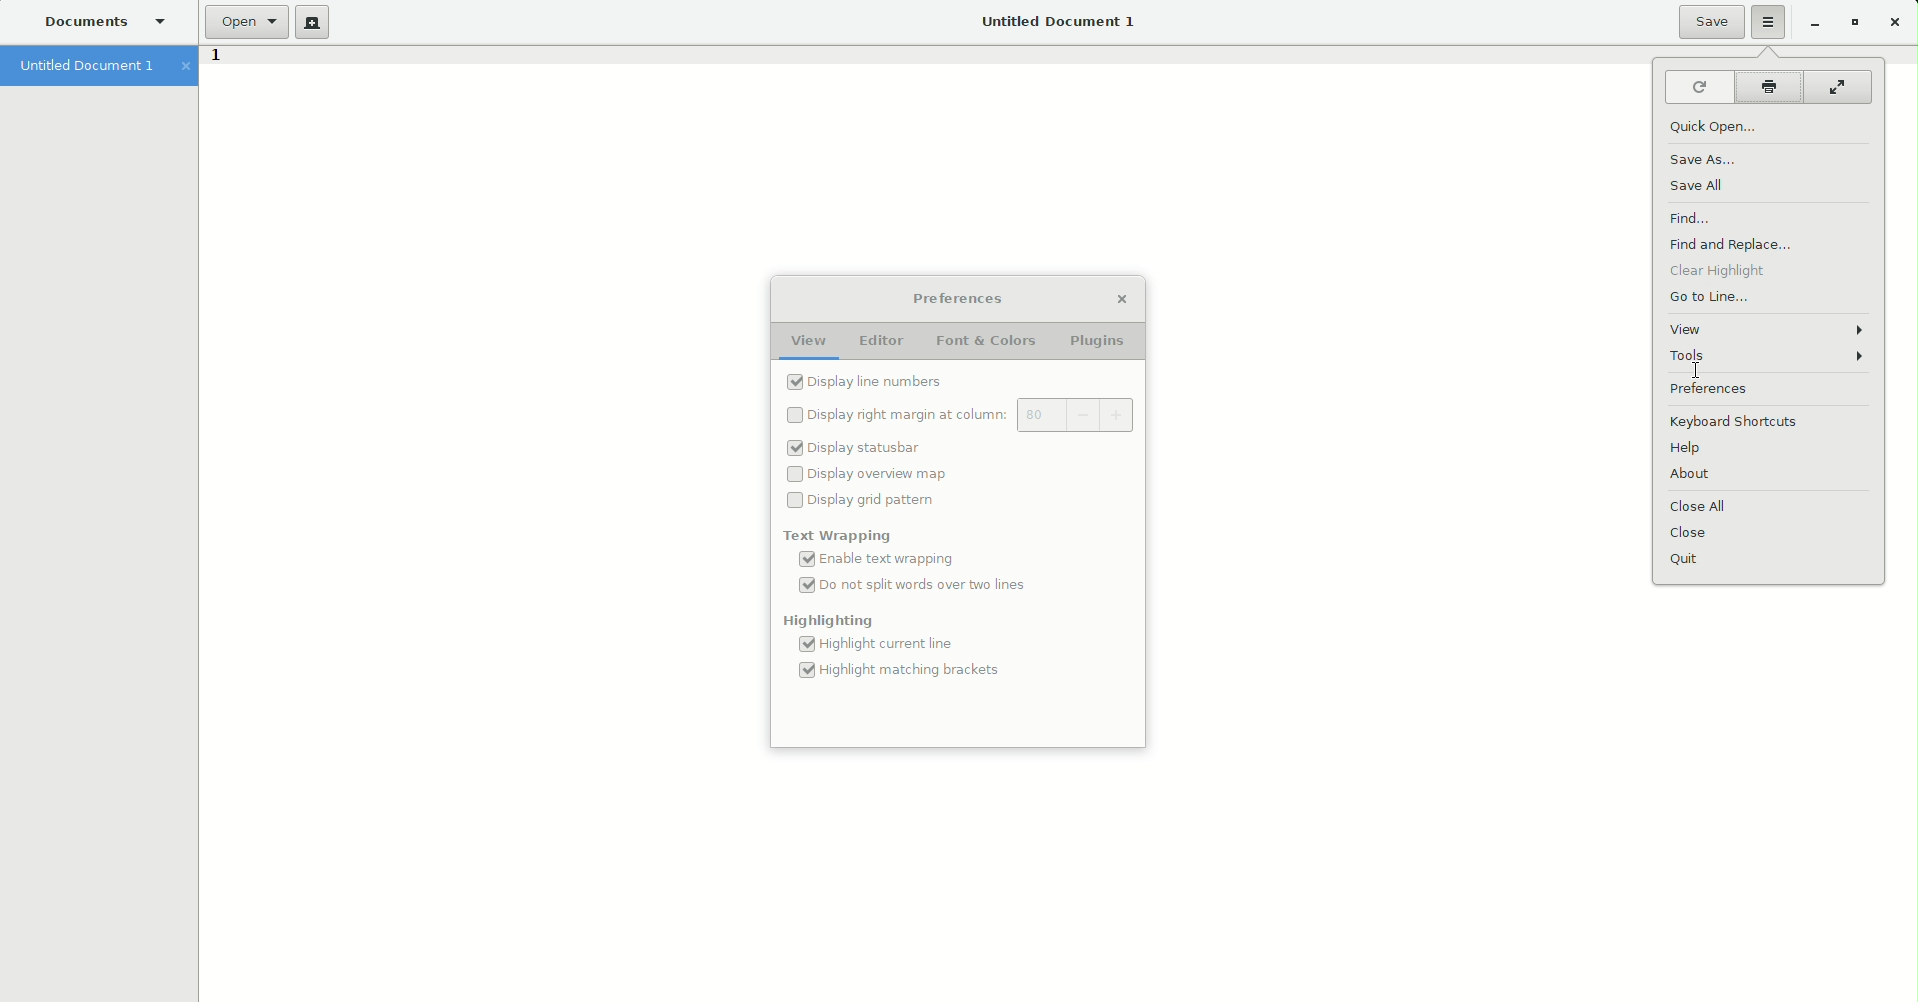  I want to click on -, so click(1069, 413).